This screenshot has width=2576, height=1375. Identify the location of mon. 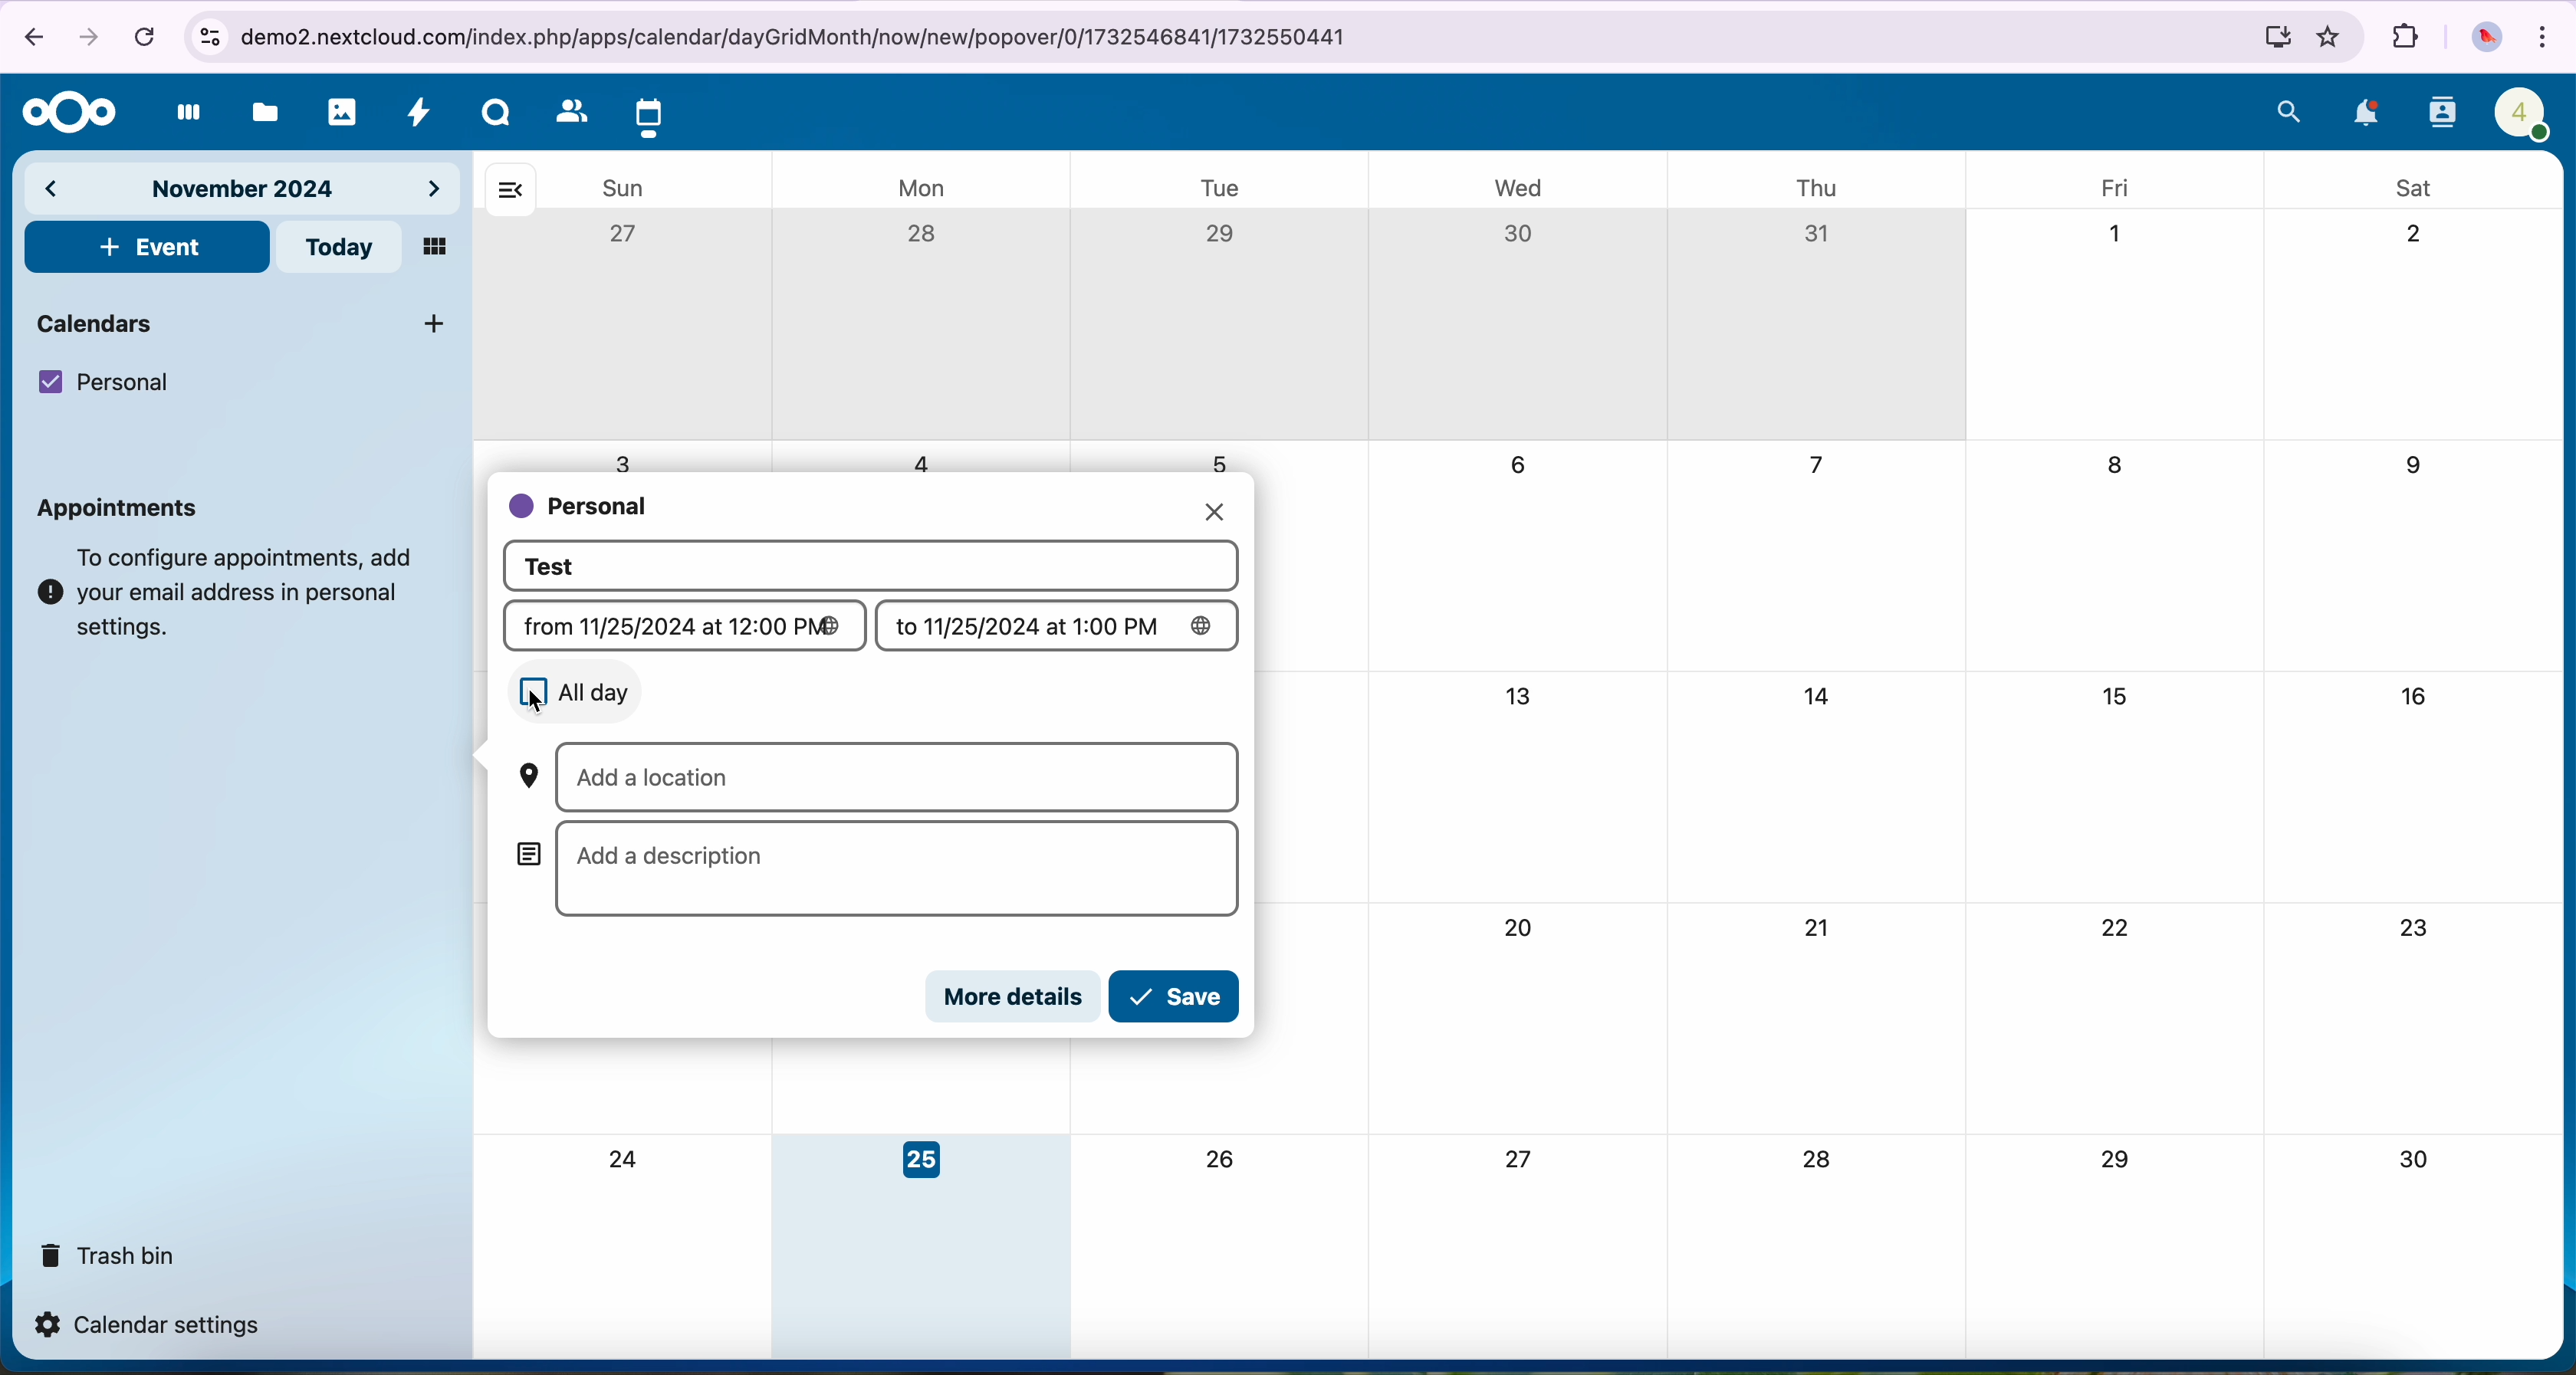
(926, 188).